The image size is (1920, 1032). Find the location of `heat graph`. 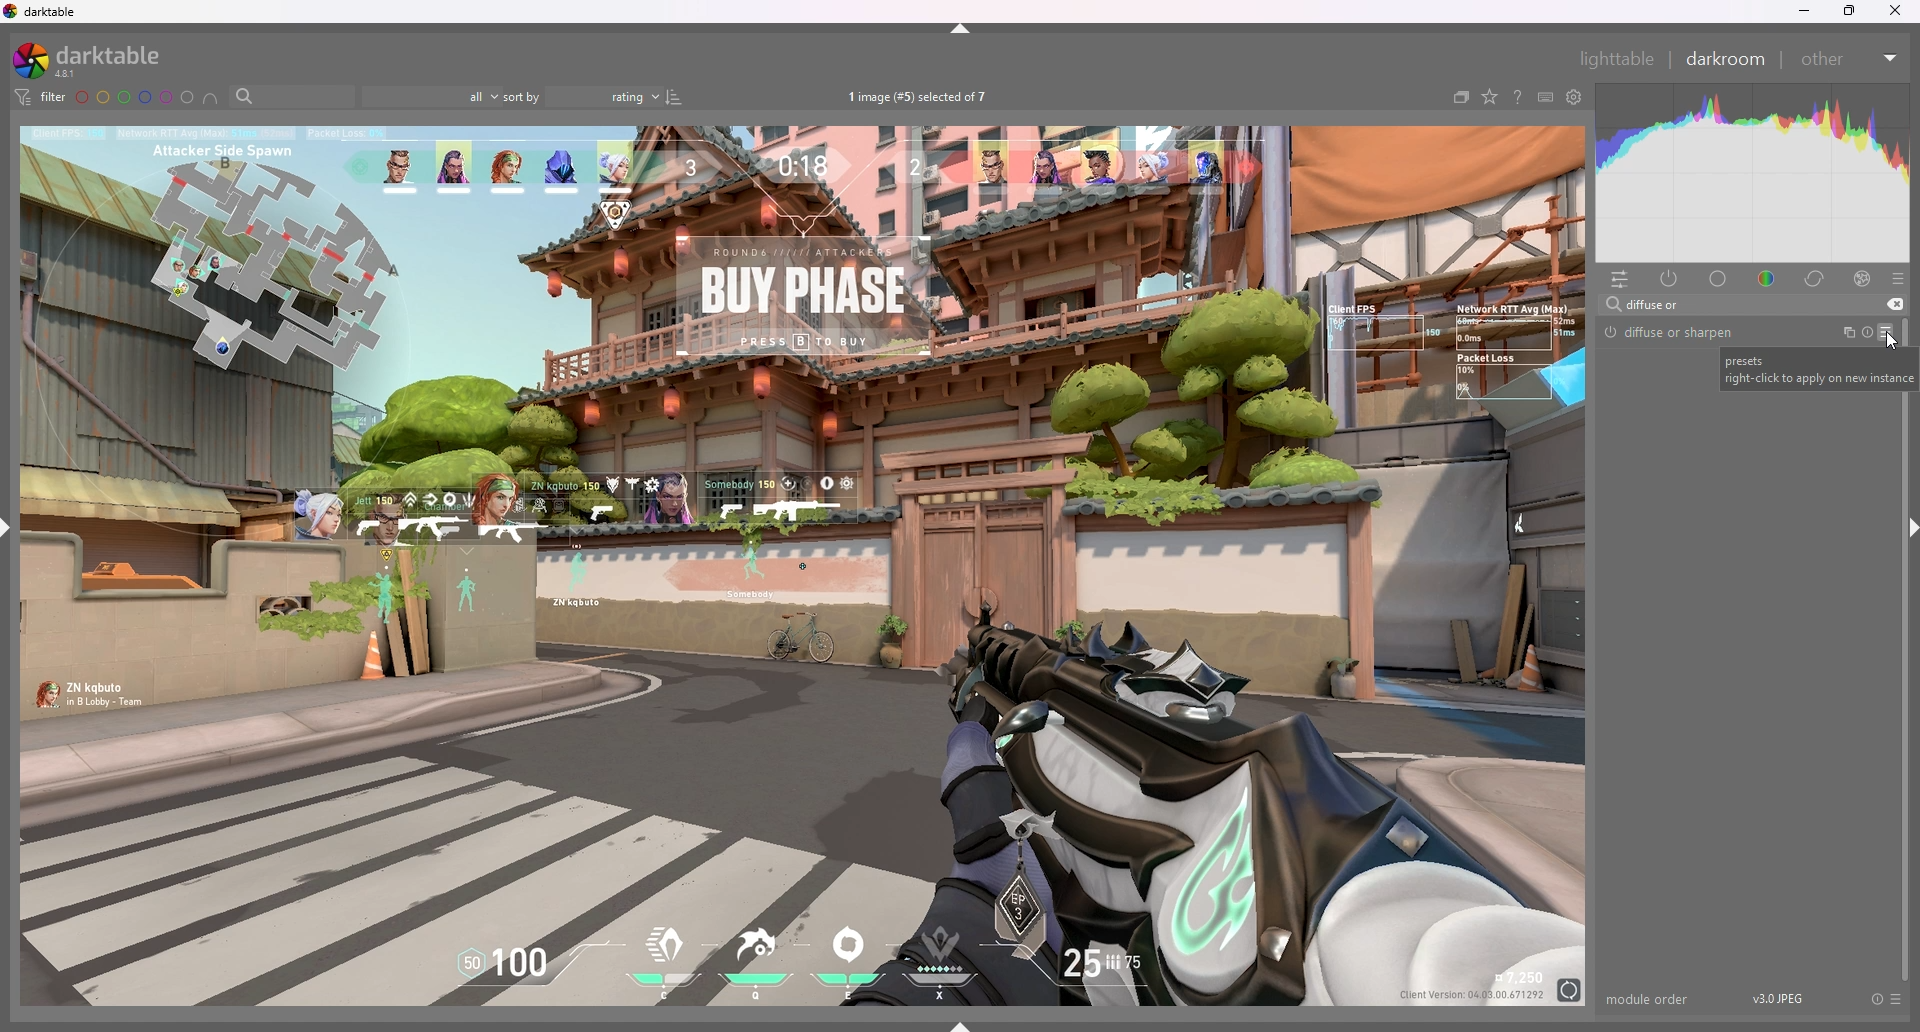

heat graph is located at coordinates (1754, 173).